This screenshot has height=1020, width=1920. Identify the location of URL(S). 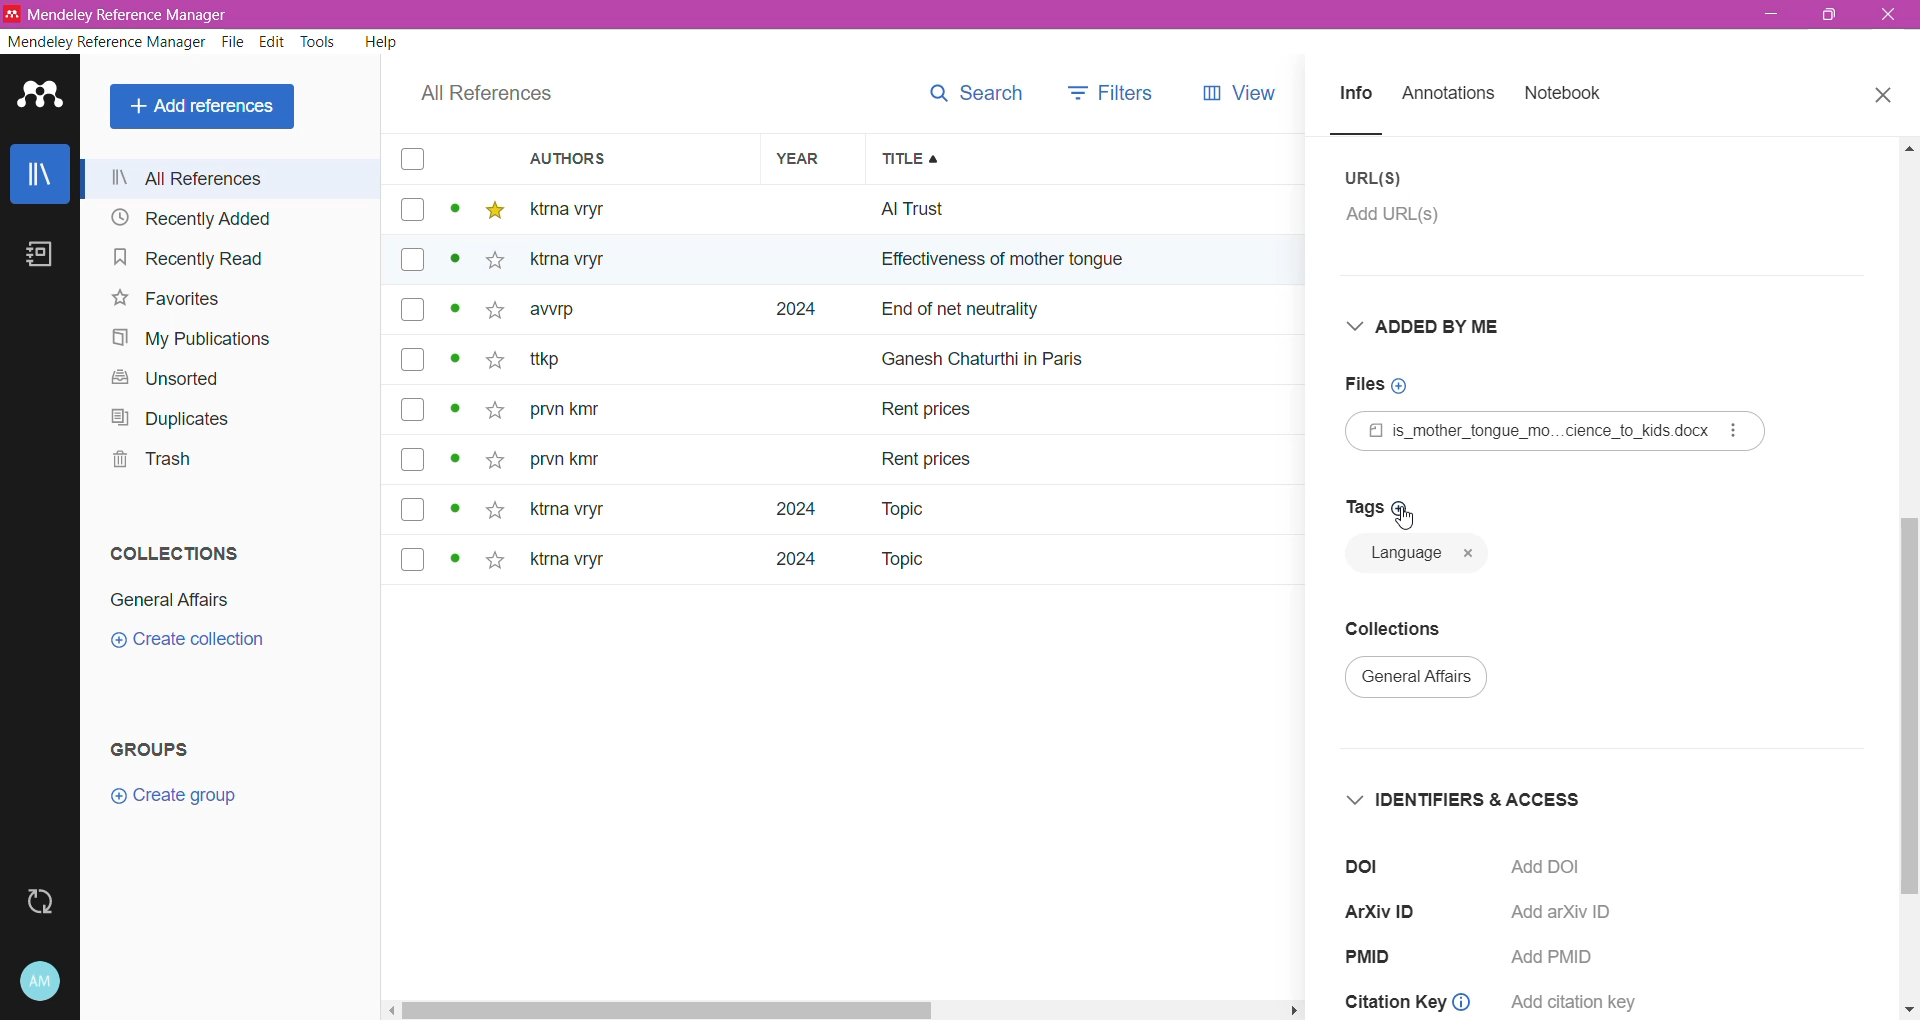
(1377, 178).